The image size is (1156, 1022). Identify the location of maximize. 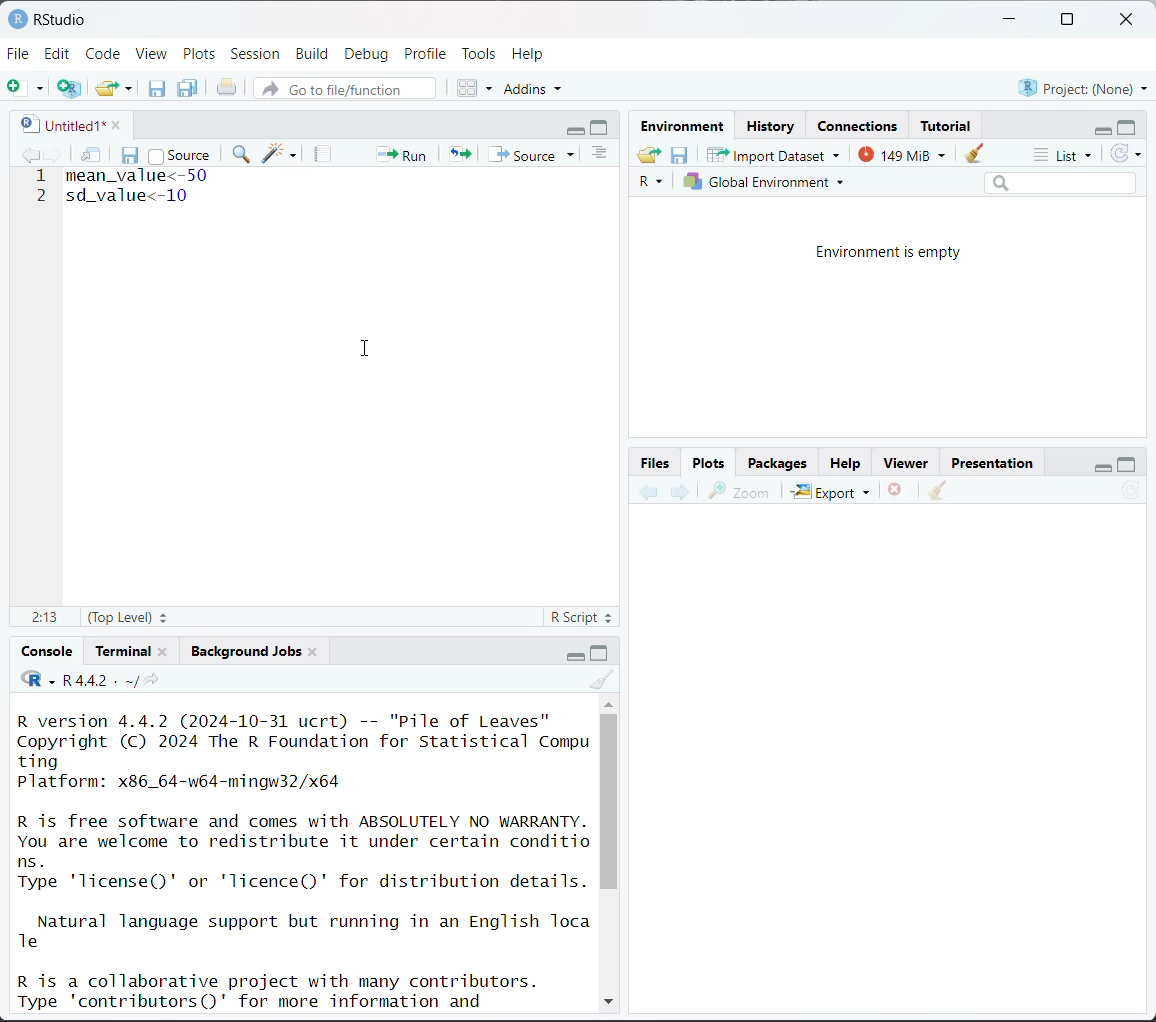
(601, 652).